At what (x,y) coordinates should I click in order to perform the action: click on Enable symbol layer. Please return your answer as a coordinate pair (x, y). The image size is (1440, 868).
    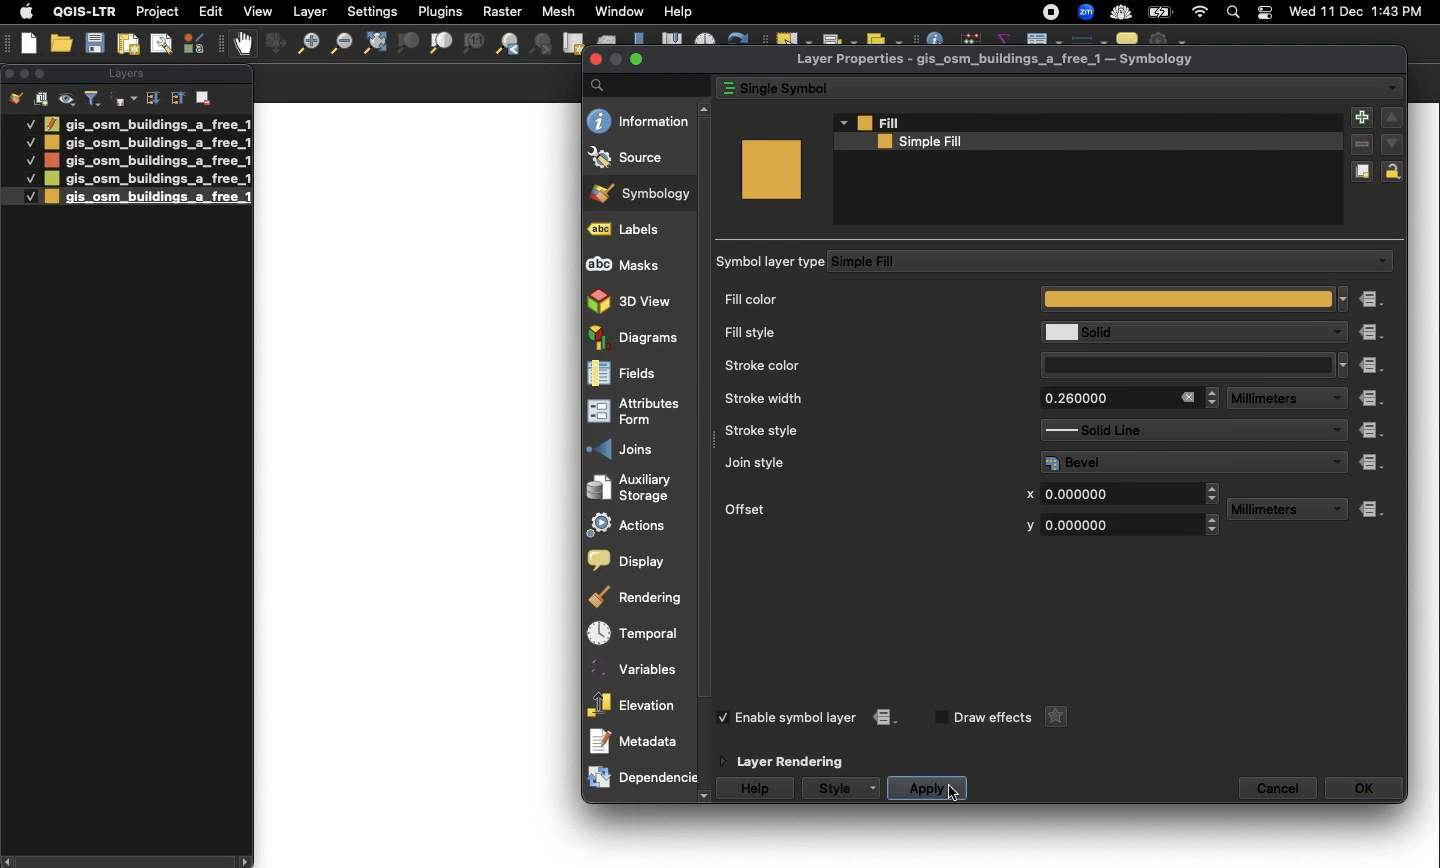
    Looking at the image, I should click on (798, 717).